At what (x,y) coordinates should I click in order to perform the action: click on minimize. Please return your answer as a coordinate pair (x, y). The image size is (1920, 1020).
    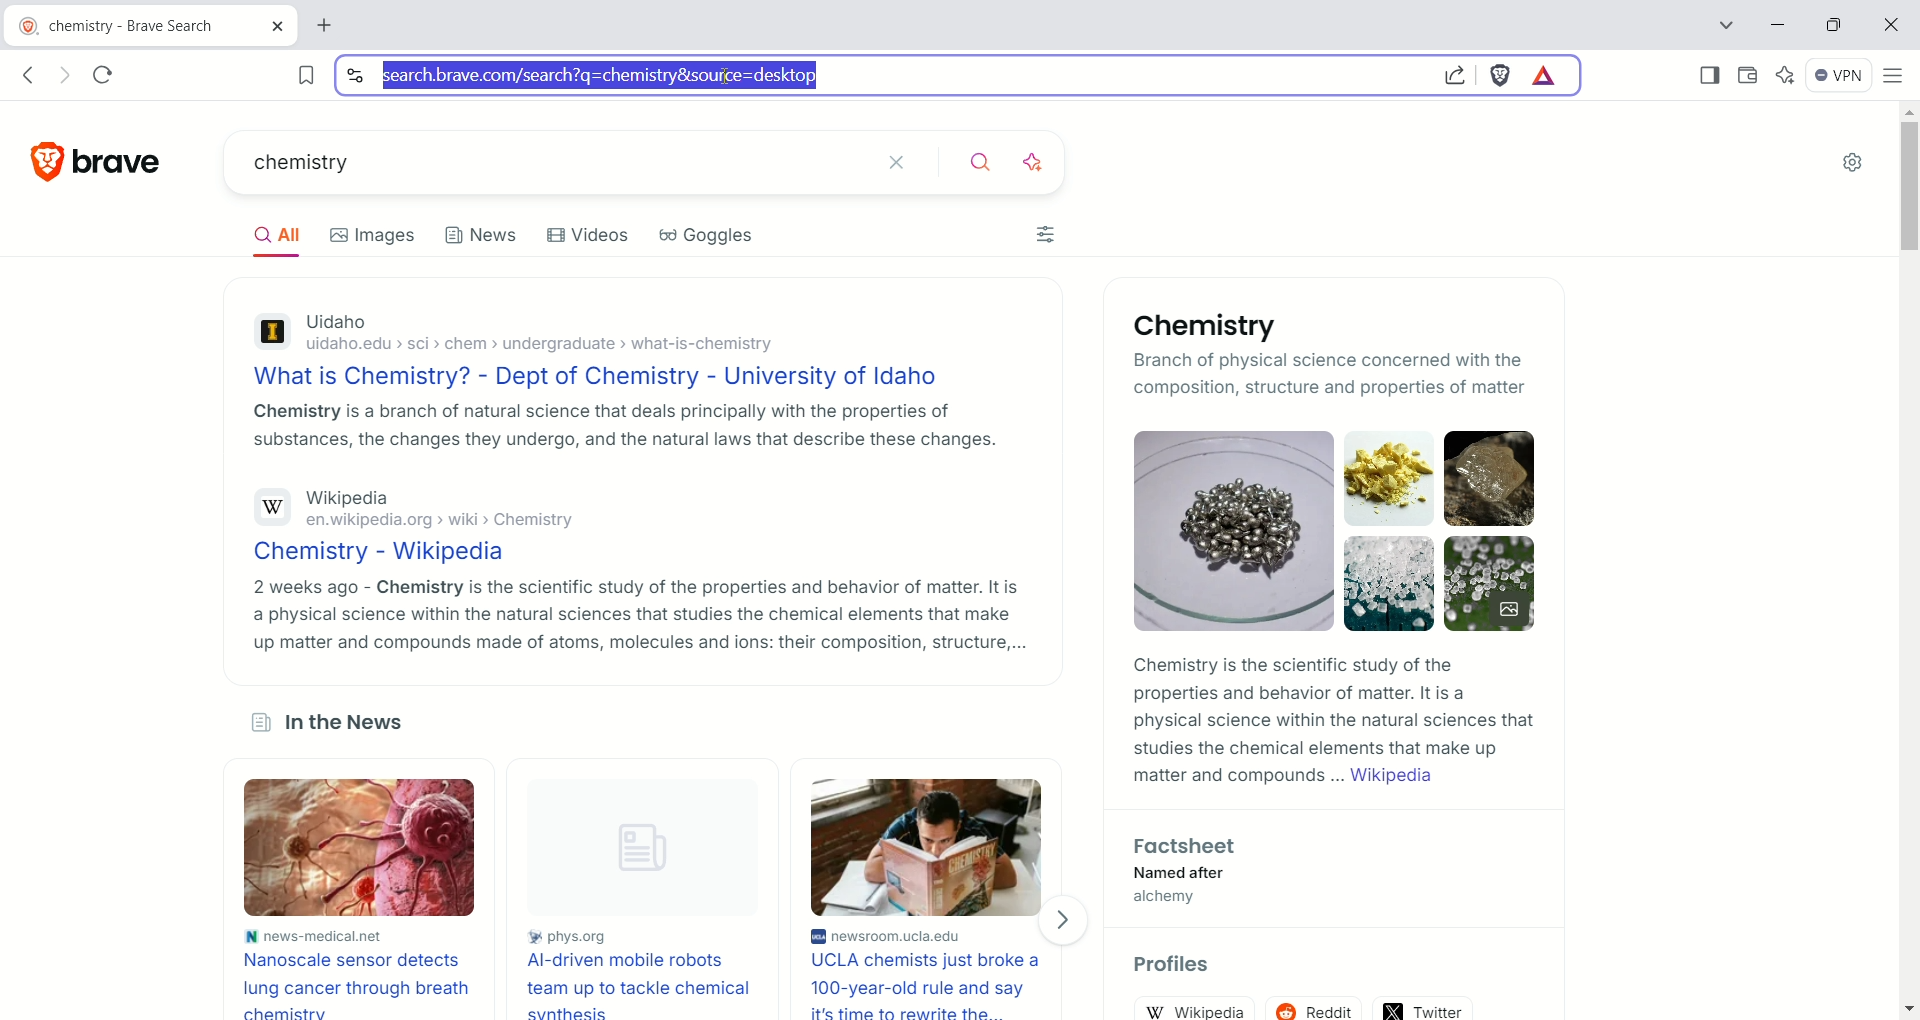
    Looking at the image, I should click on (1778, 23).